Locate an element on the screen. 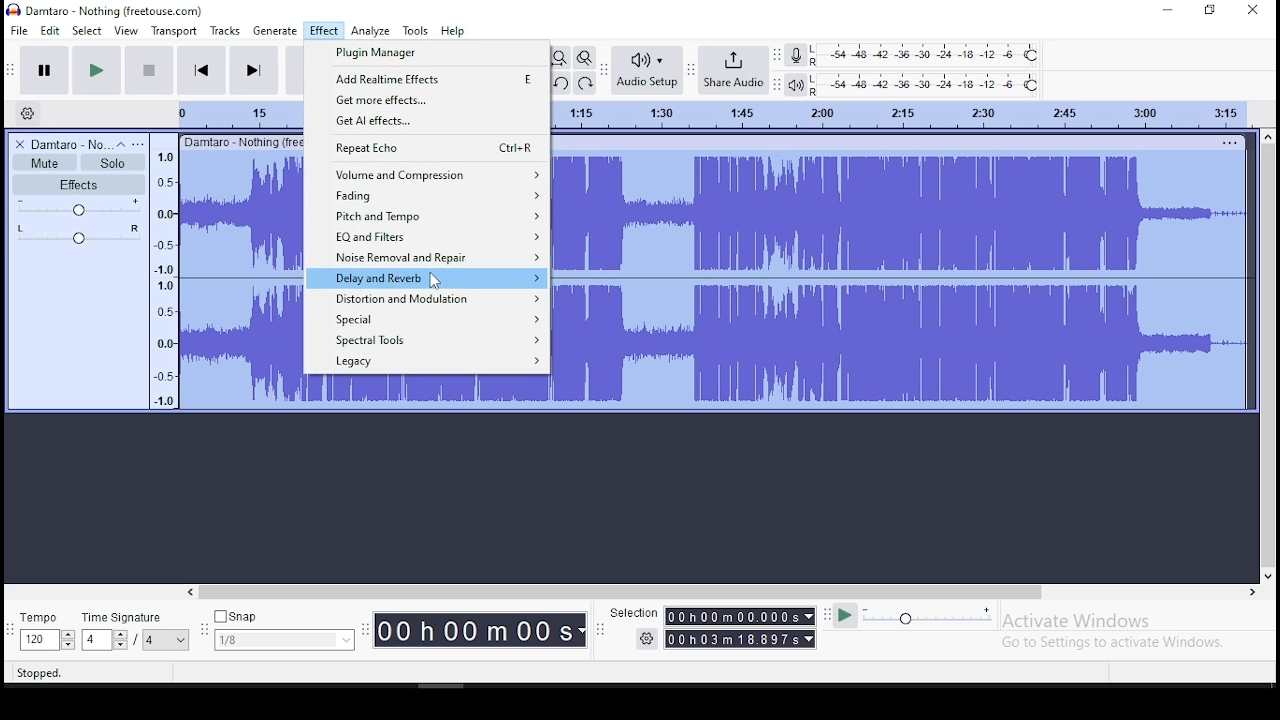 The height and width of the screenshot is (720, 1280). volume is located at coordinates (79, 207).